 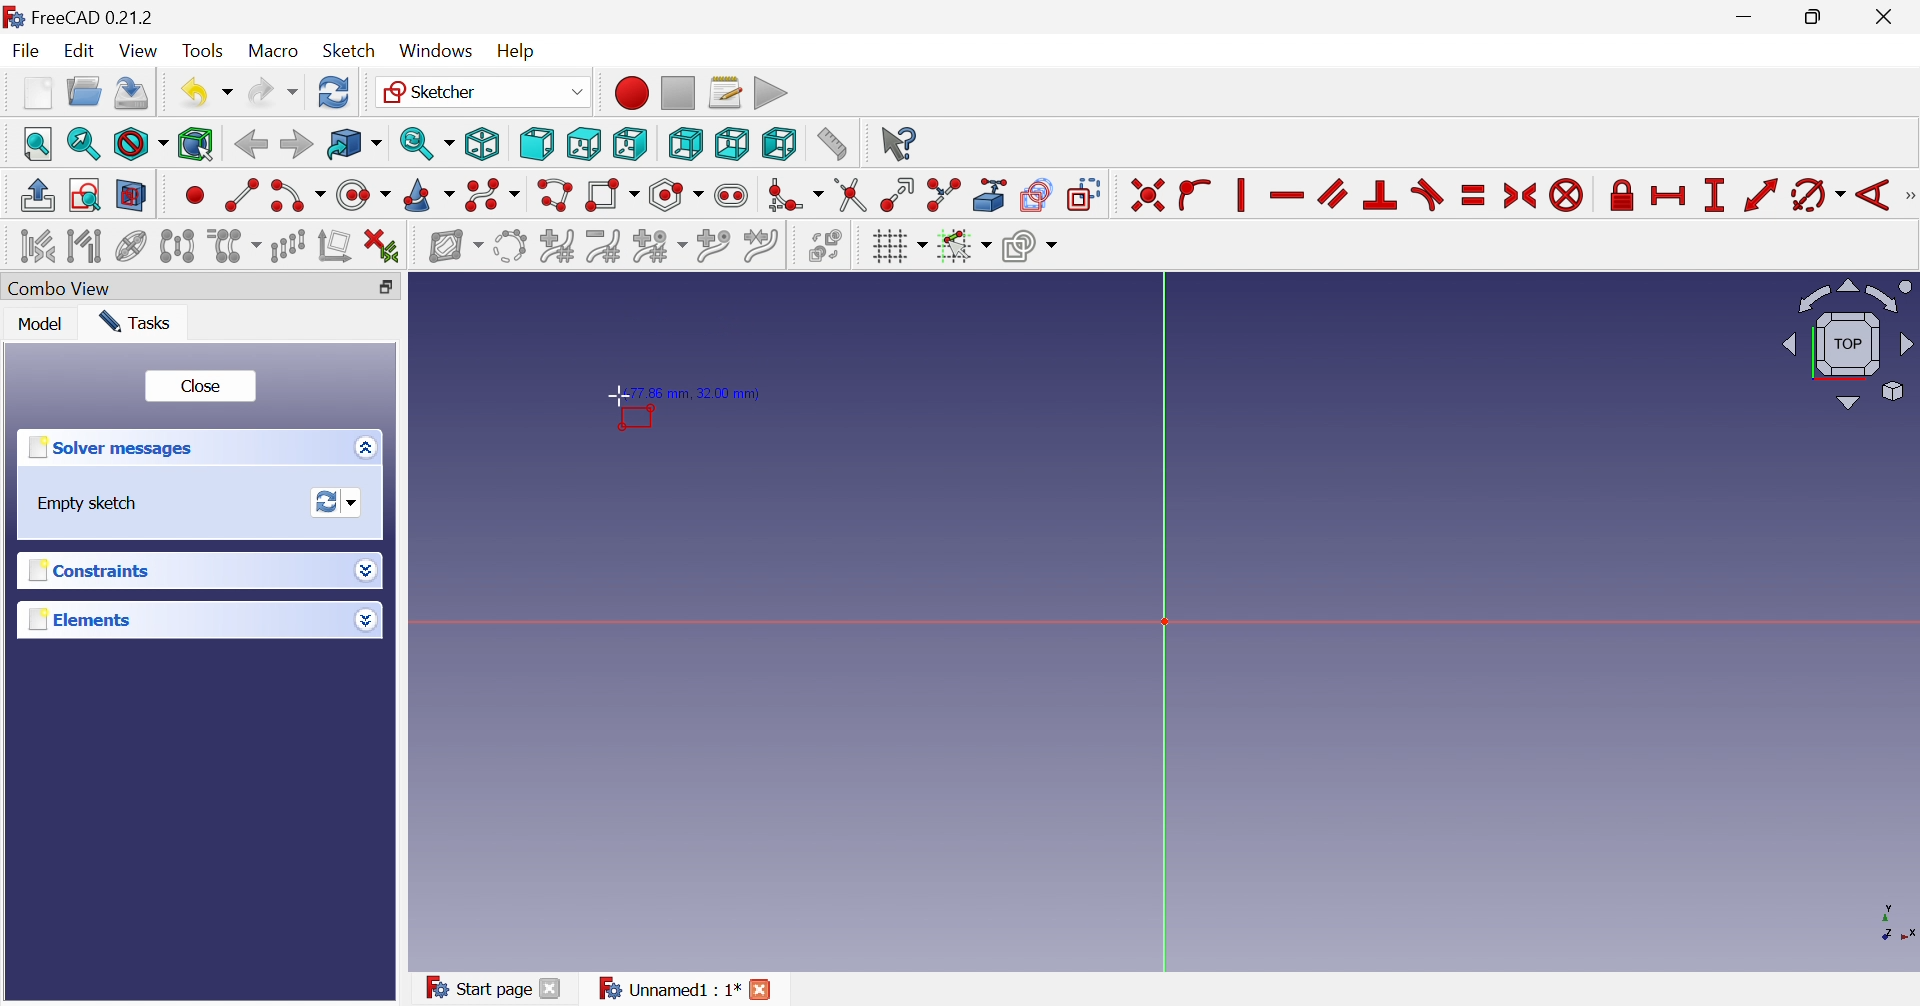 I want to click on Drop down, so click(x=365, y=568).